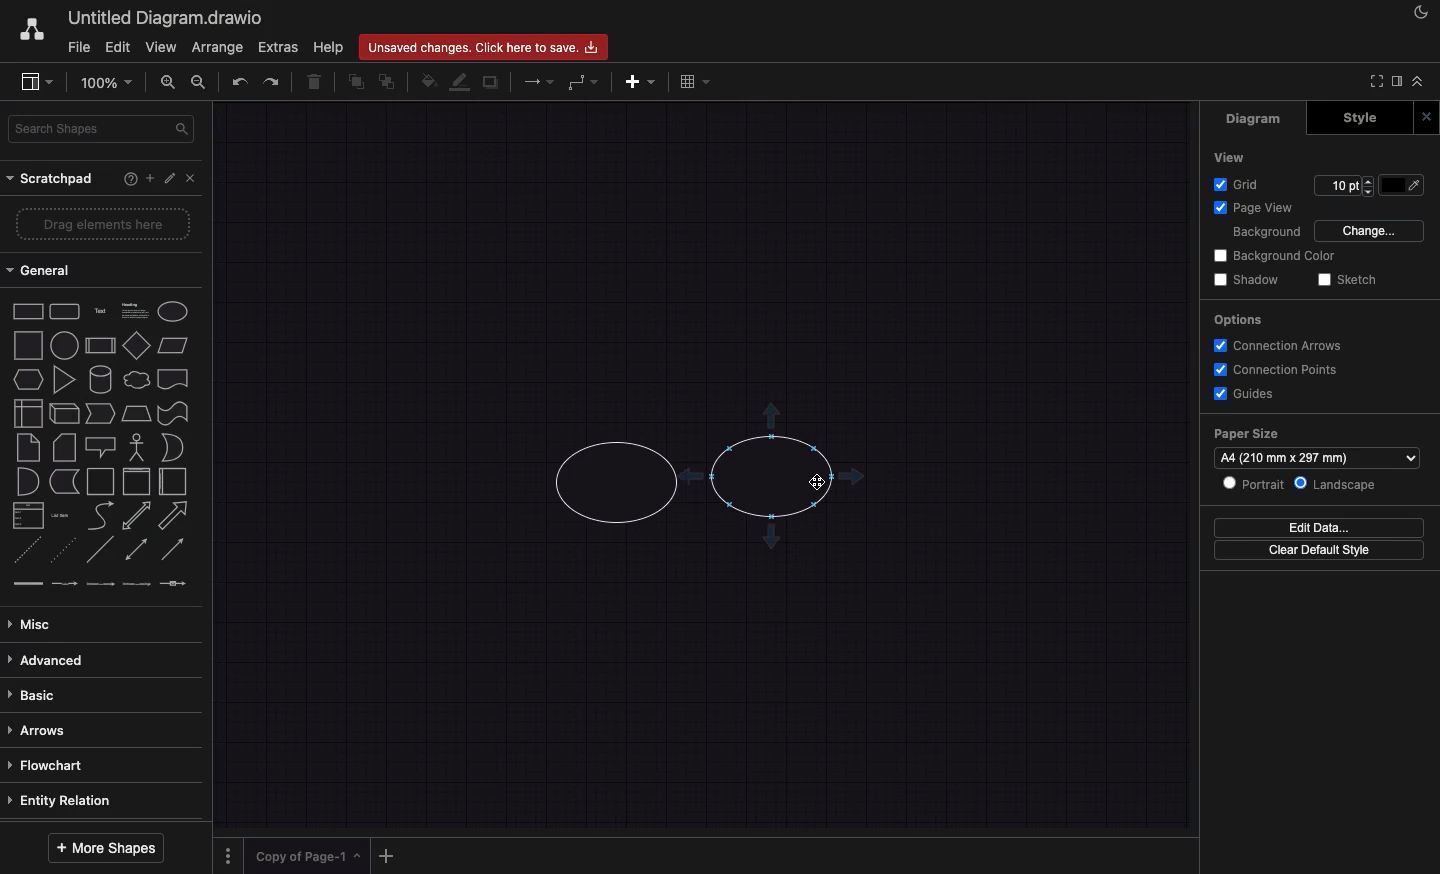 The image size is (1440, 874). What do you see at coordinates (1338, 485) in the screenshot?
I see `landscape` at bounding box center [1338, 485].